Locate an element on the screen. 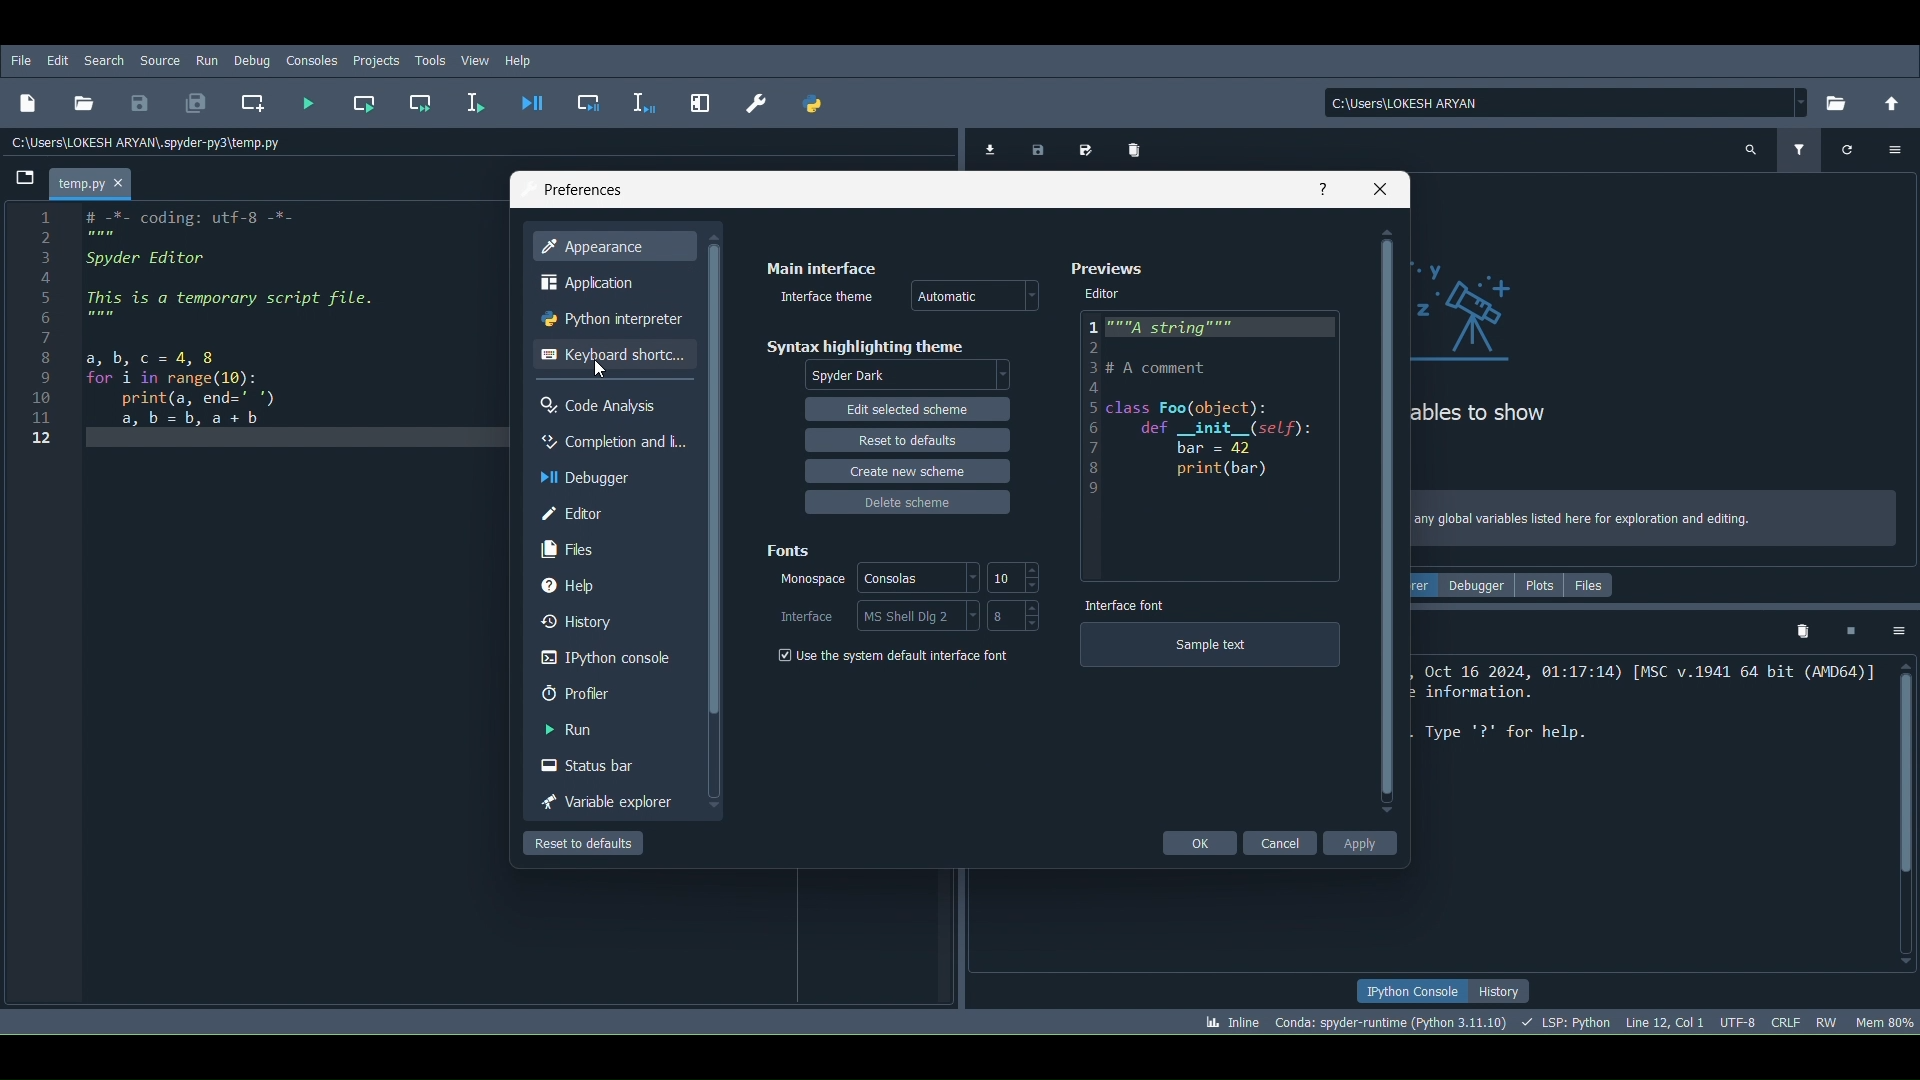  Run file (F5) is located at coordinates (309, 101).